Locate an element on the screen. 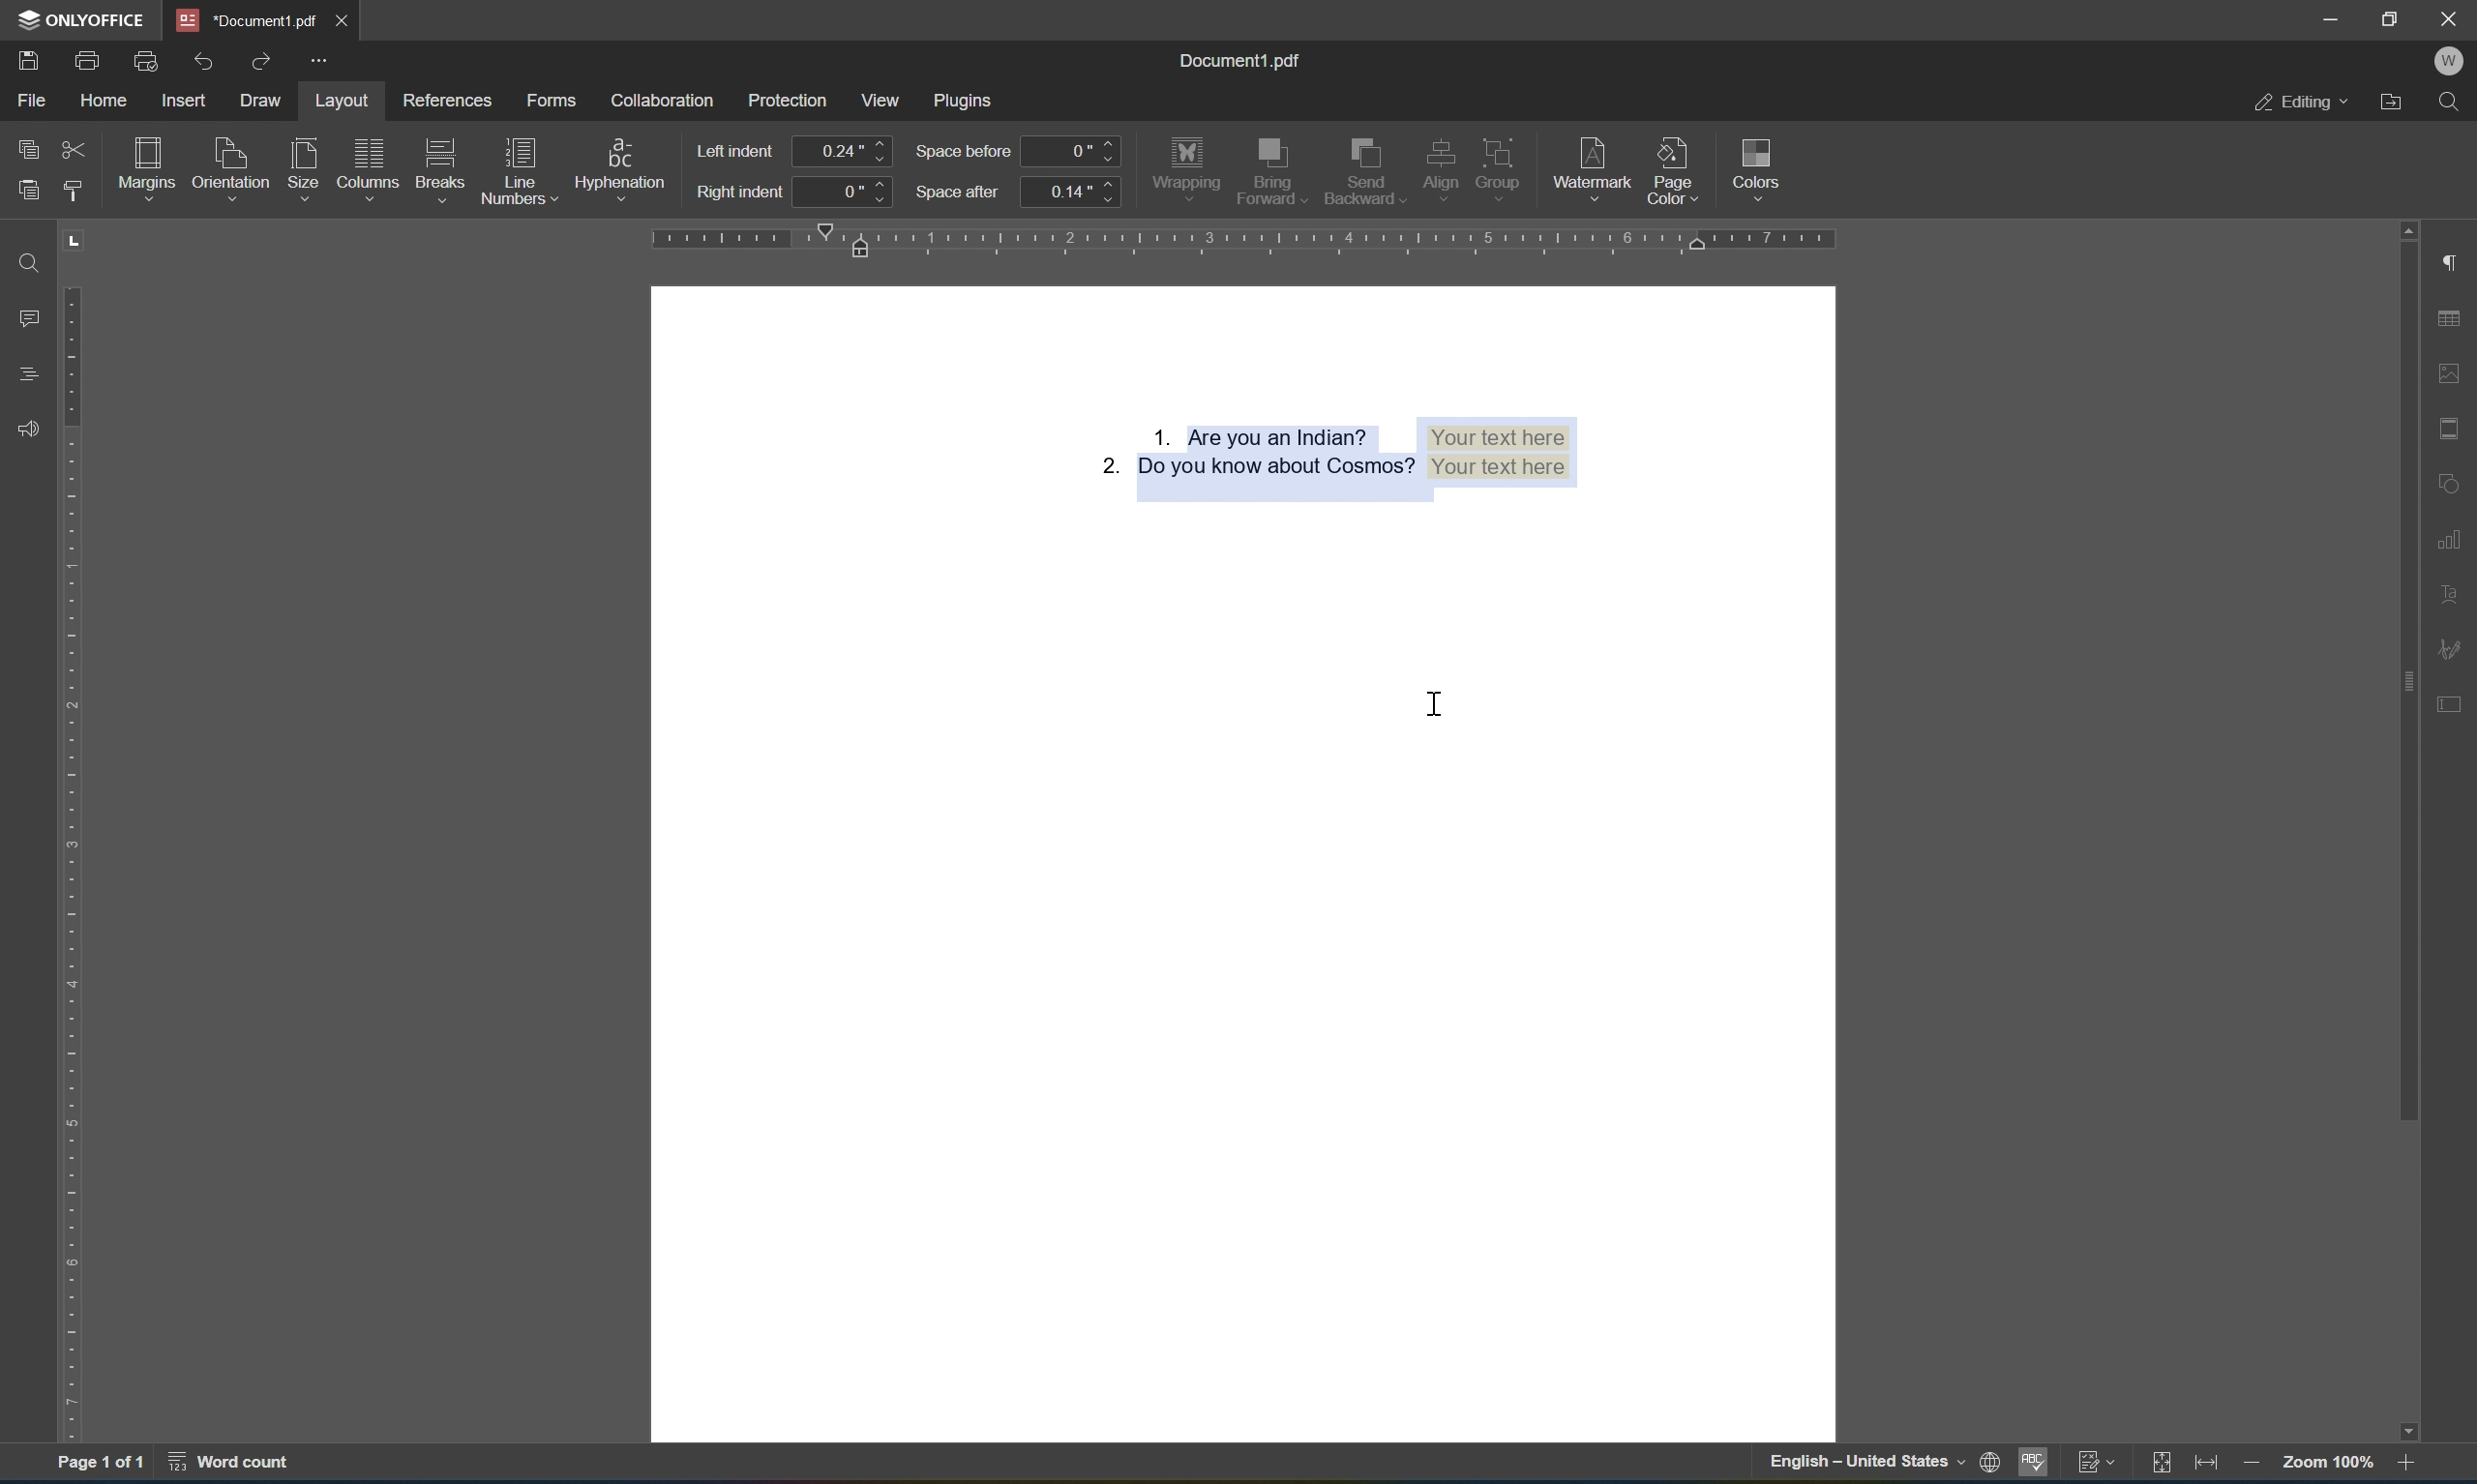 The width and height of the screenshot is (2477, 1484). signature settings is located at coordinates (2455, 649).